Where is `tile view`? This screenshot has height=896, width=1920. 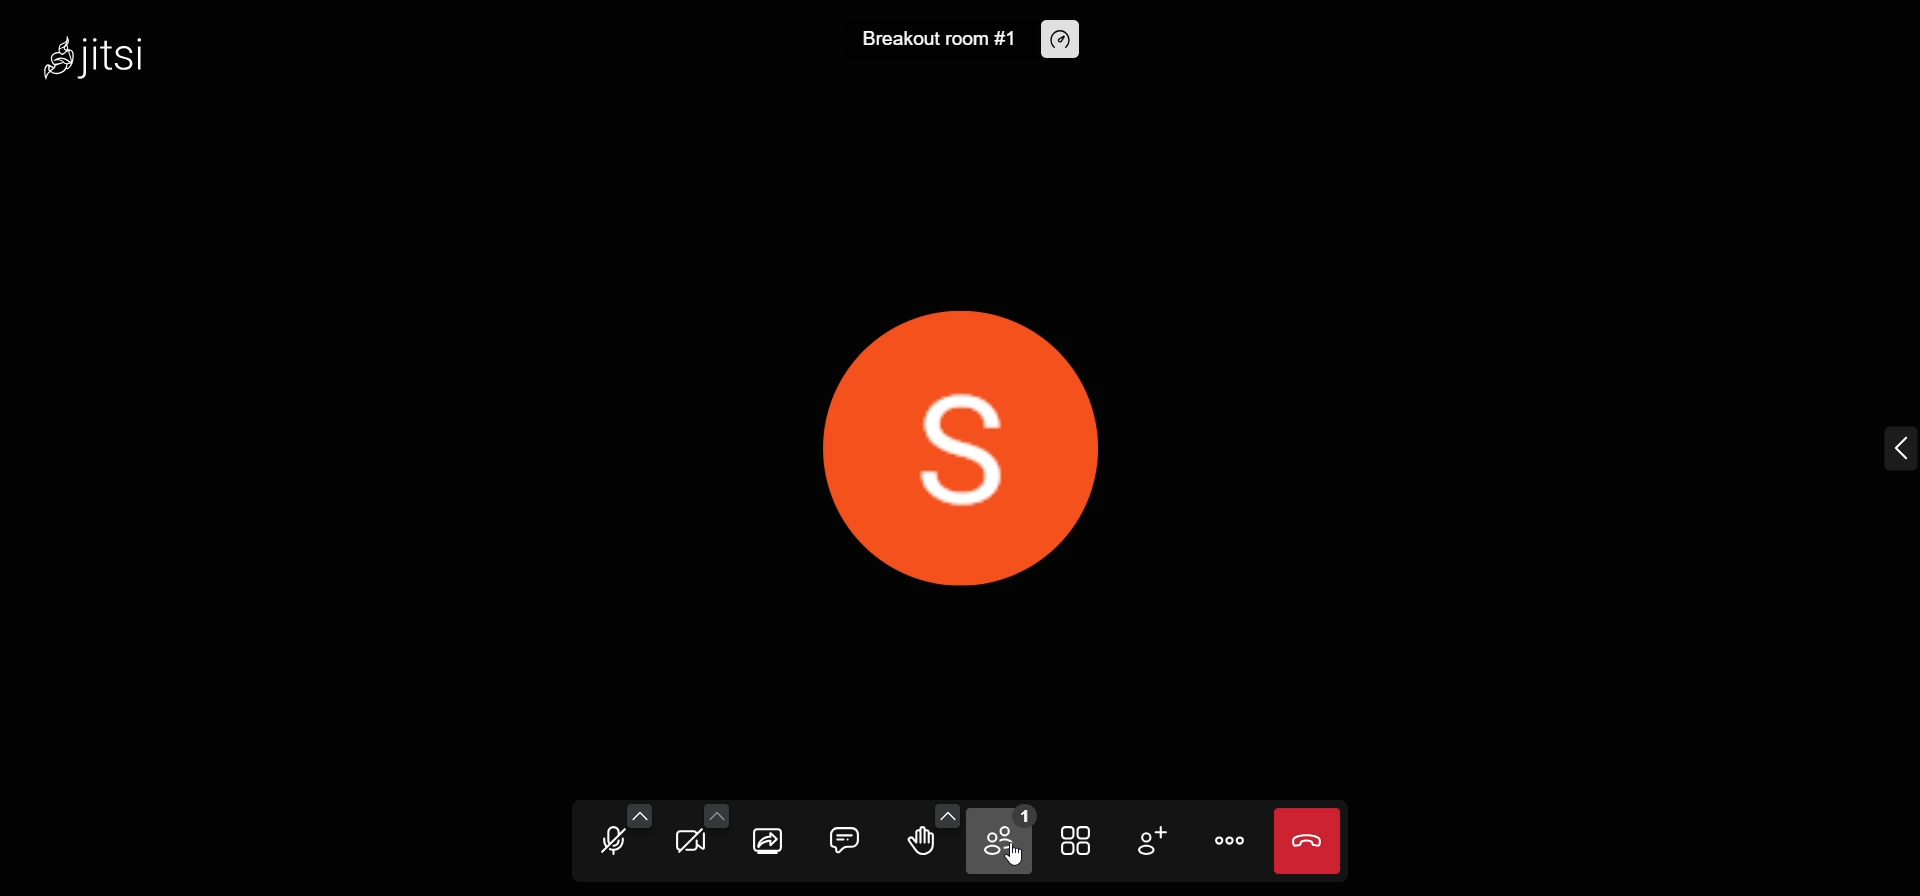 tile view is located at coordinates (1075, 838).